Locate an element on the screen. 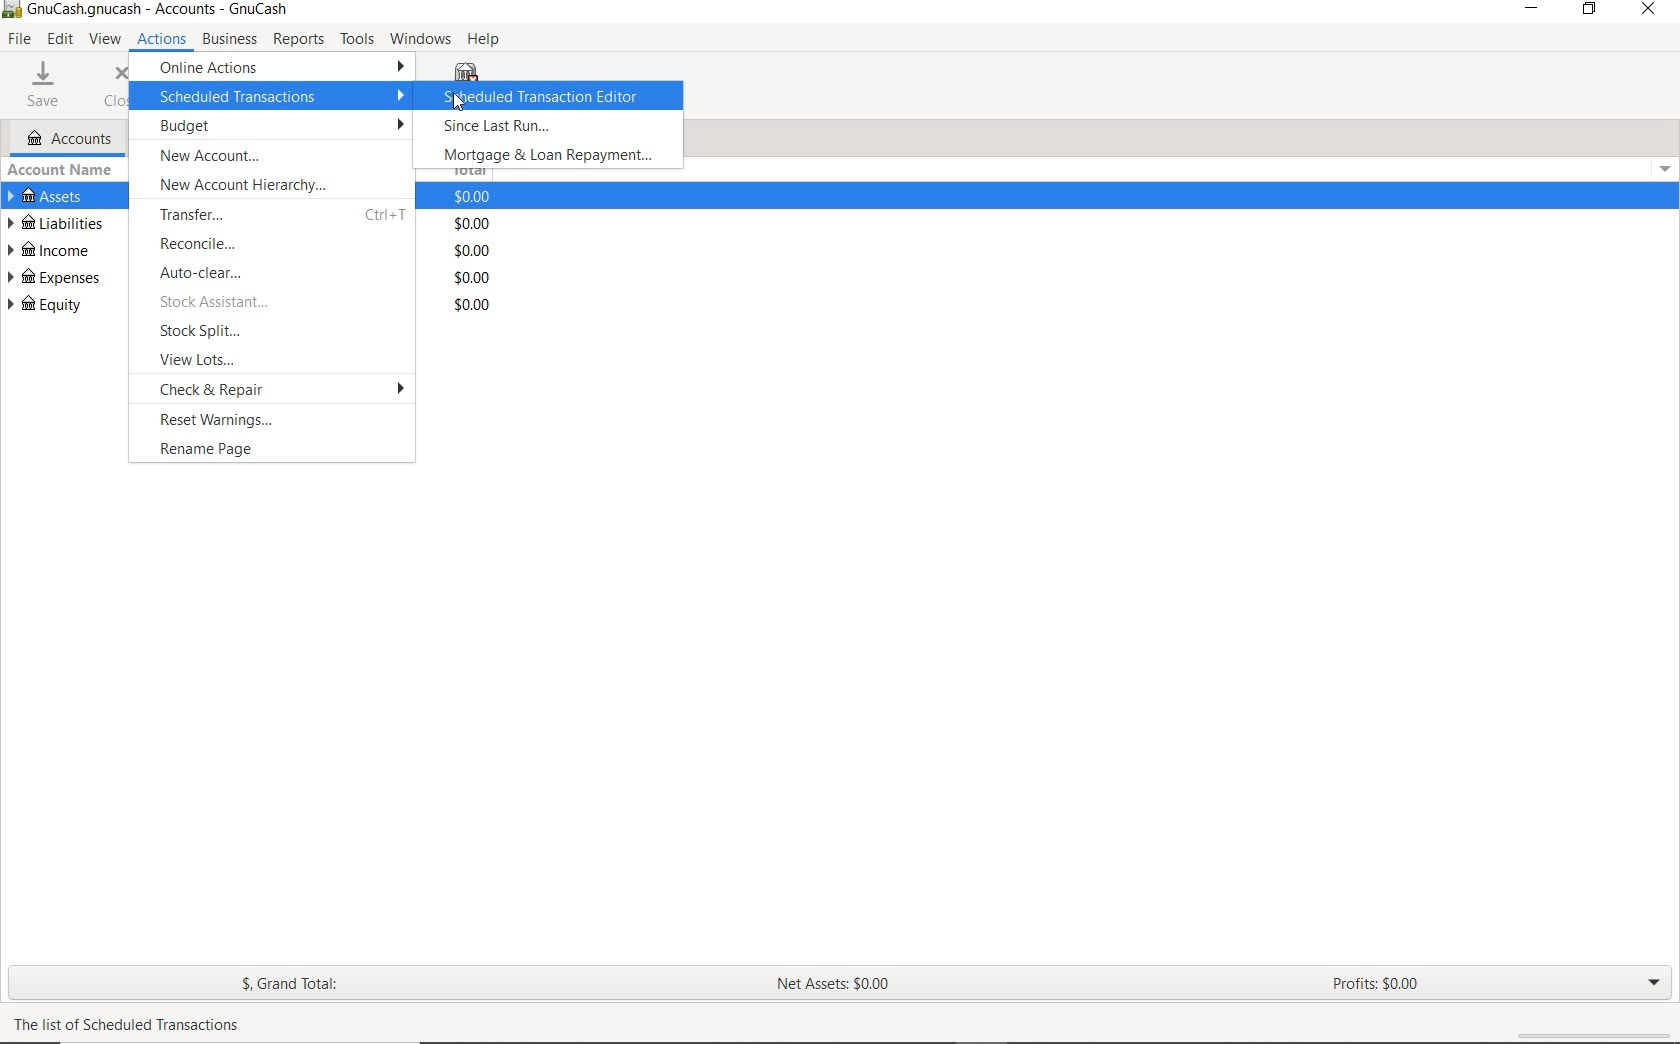 This screenshot has width=1680, height=1044. SAVE is located at coordinates (43, 85).